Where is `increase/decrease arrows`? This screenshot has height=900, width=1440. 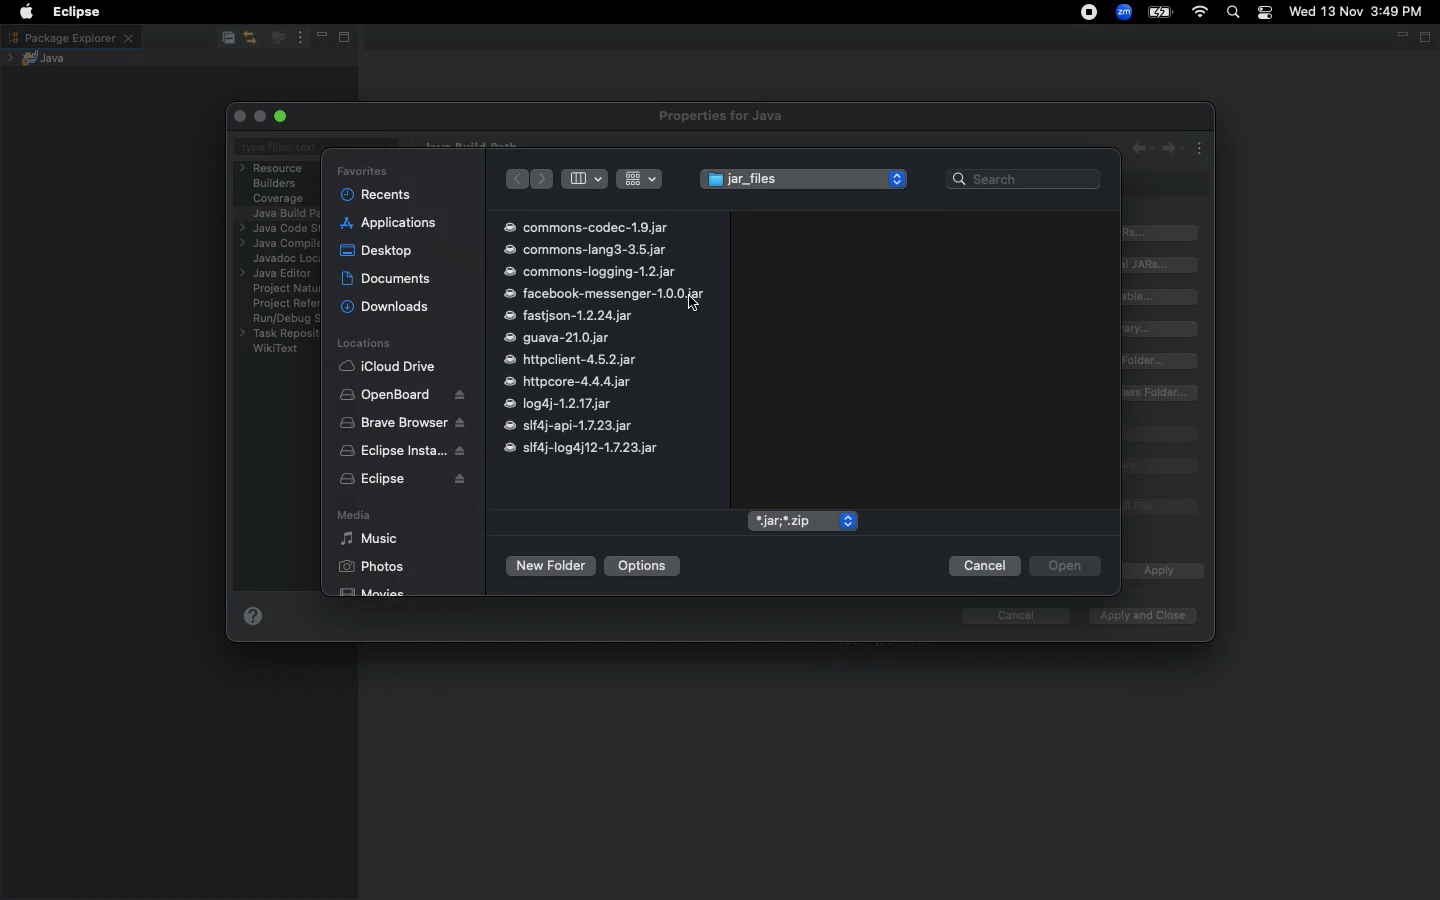 increase/decrease arrows is located at coordinates (847, 521).